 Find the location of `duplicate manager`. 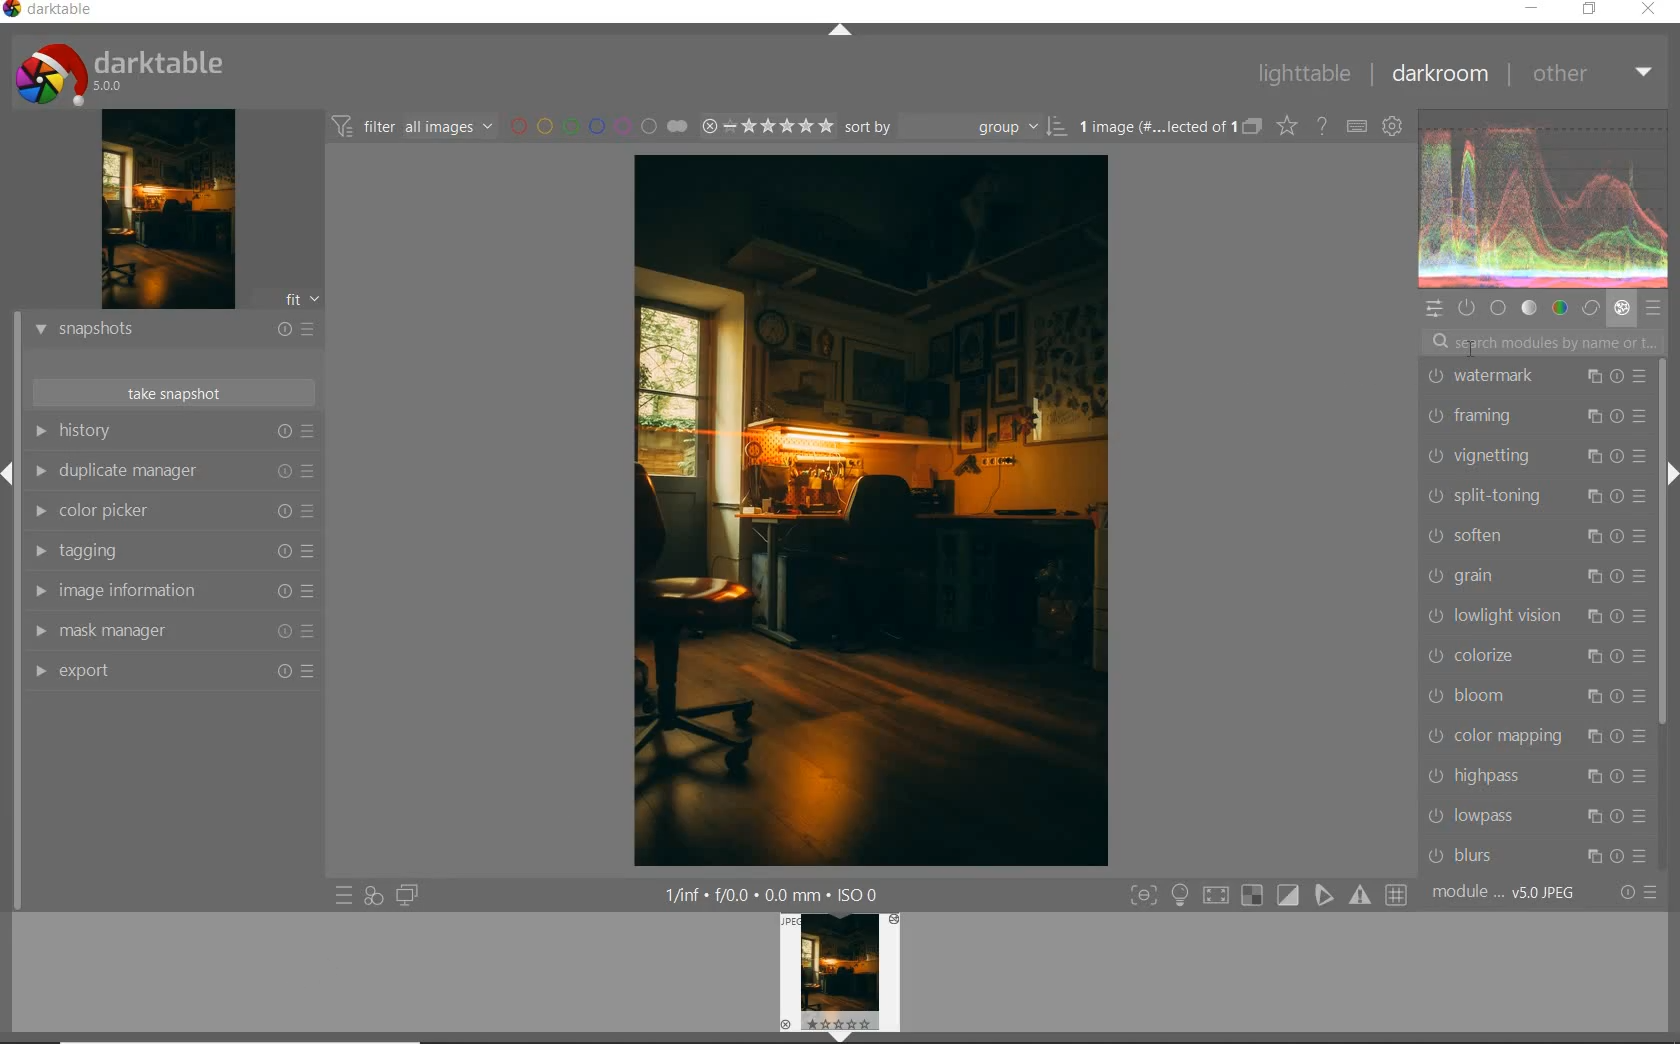

duplicate manager is located at coordinates (169, 471).